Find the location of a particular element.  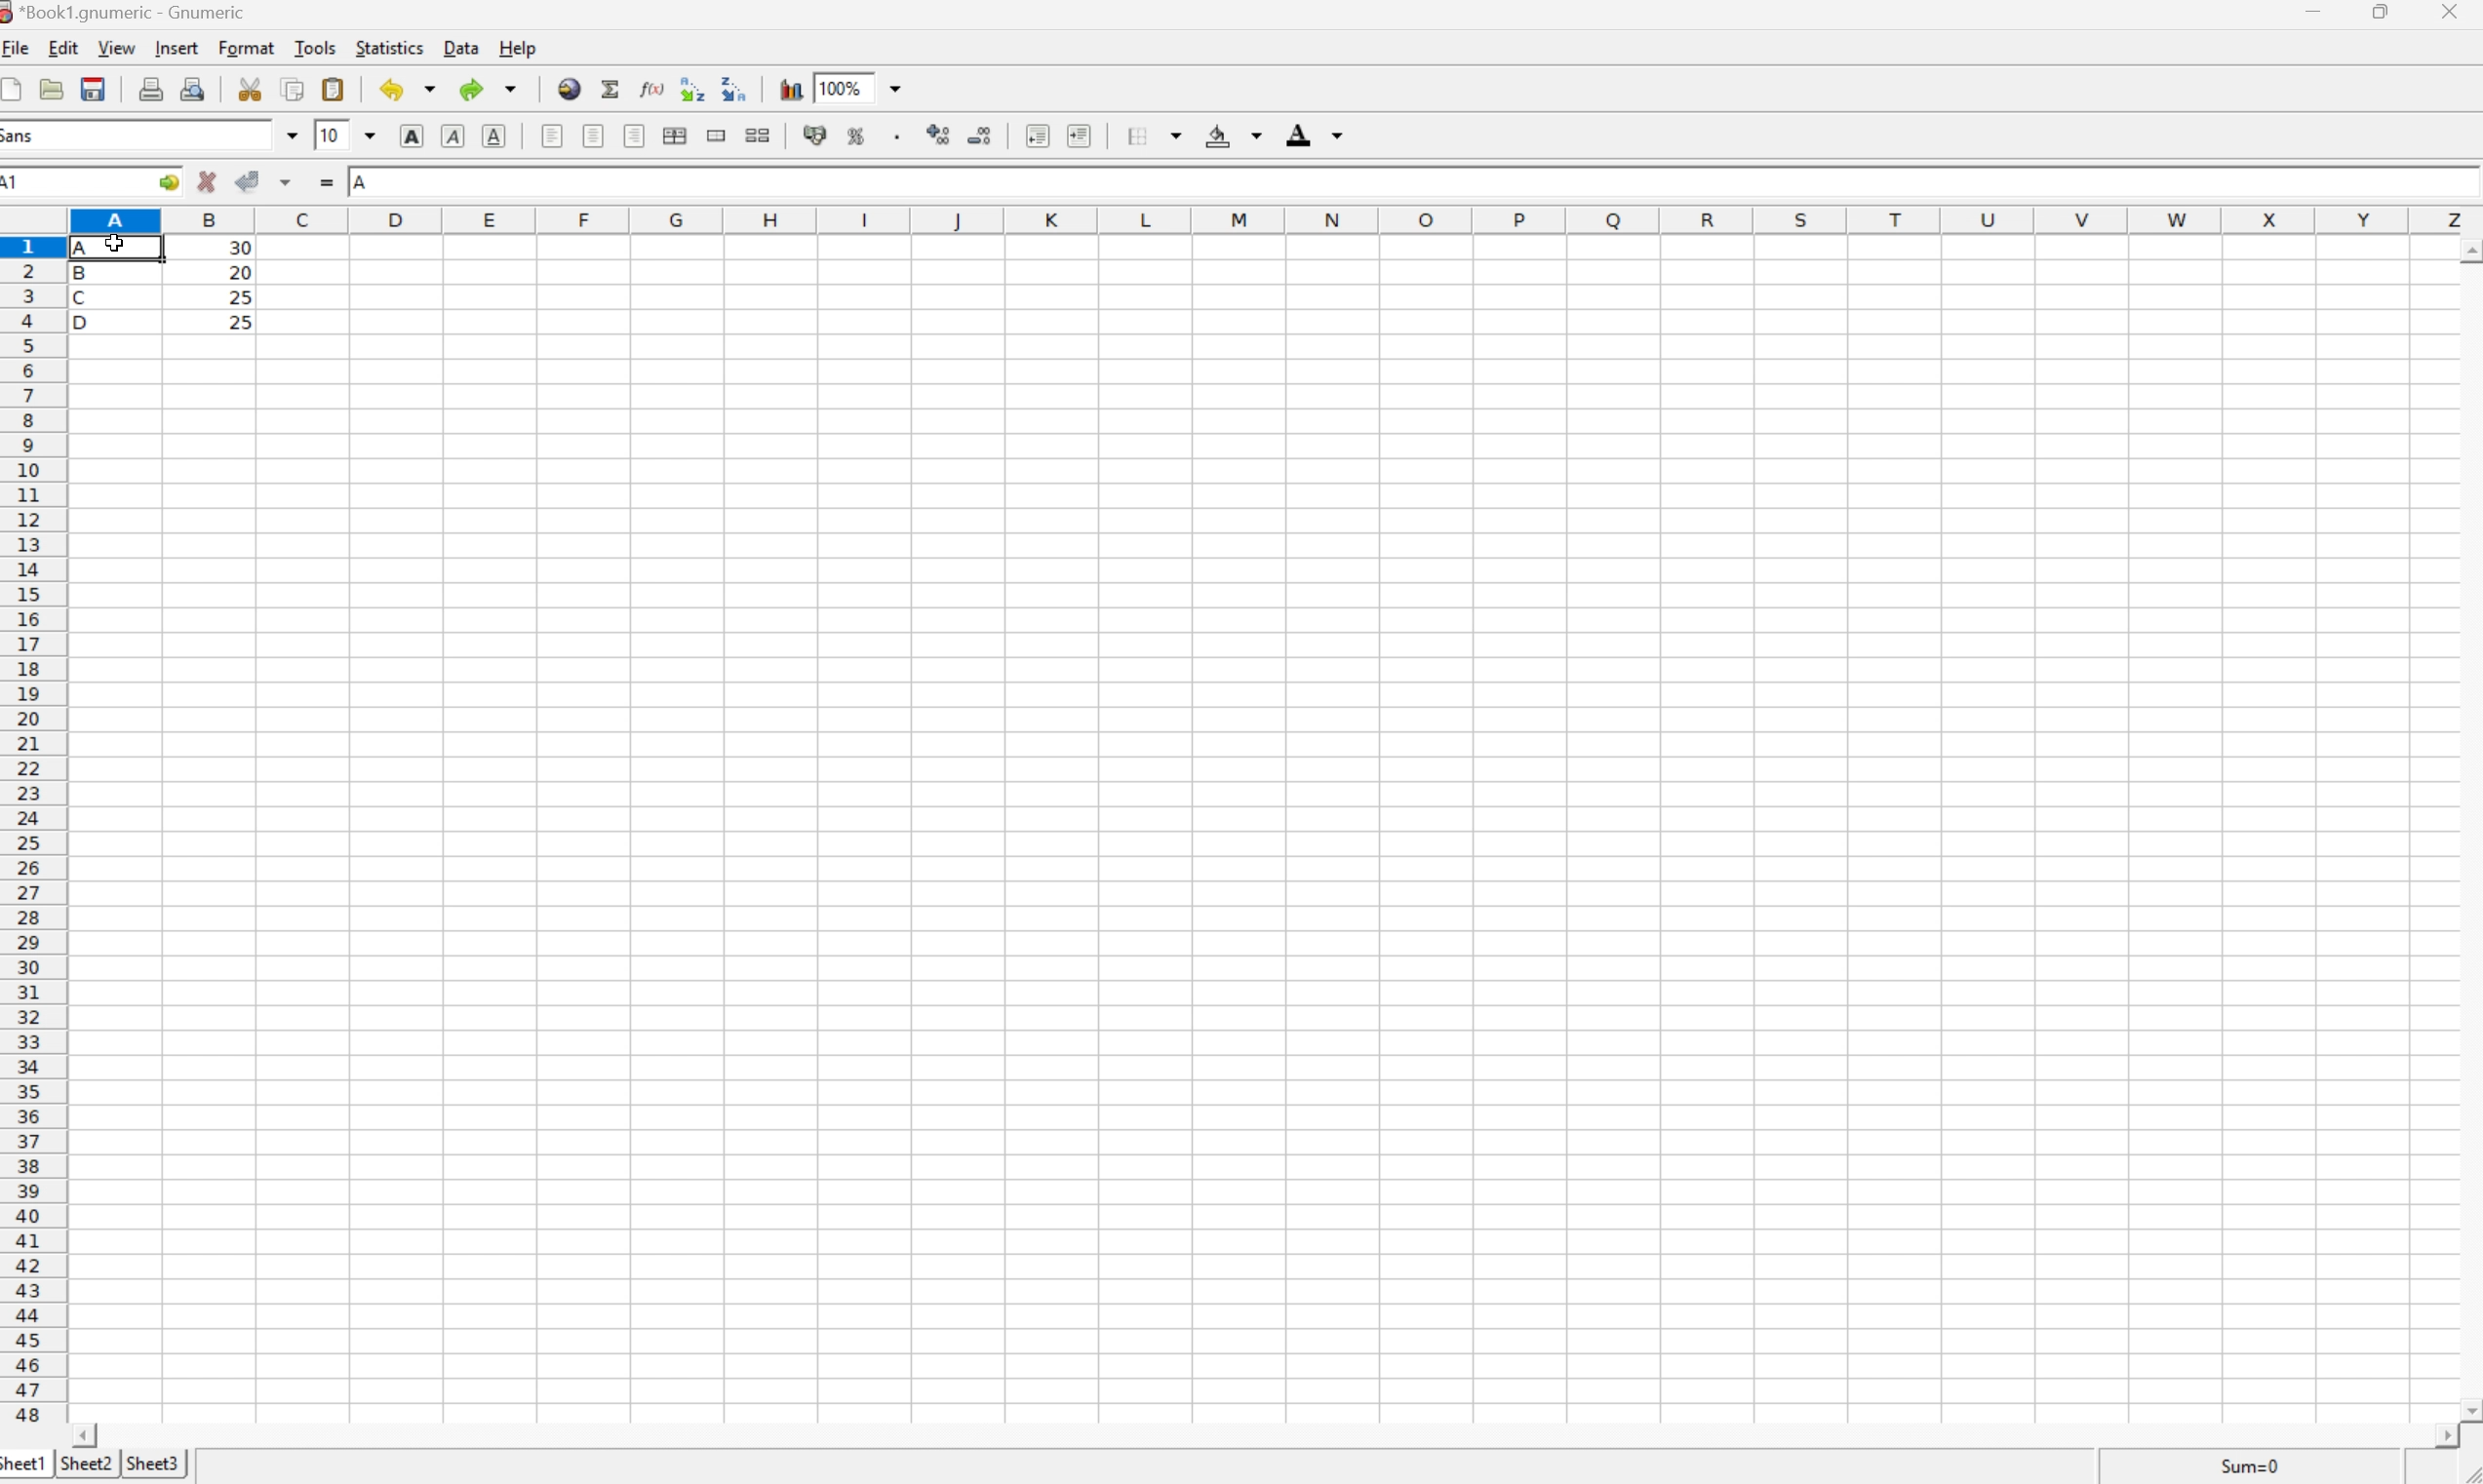

Merge horizontally across the selection is located at coordinates (675, 135).